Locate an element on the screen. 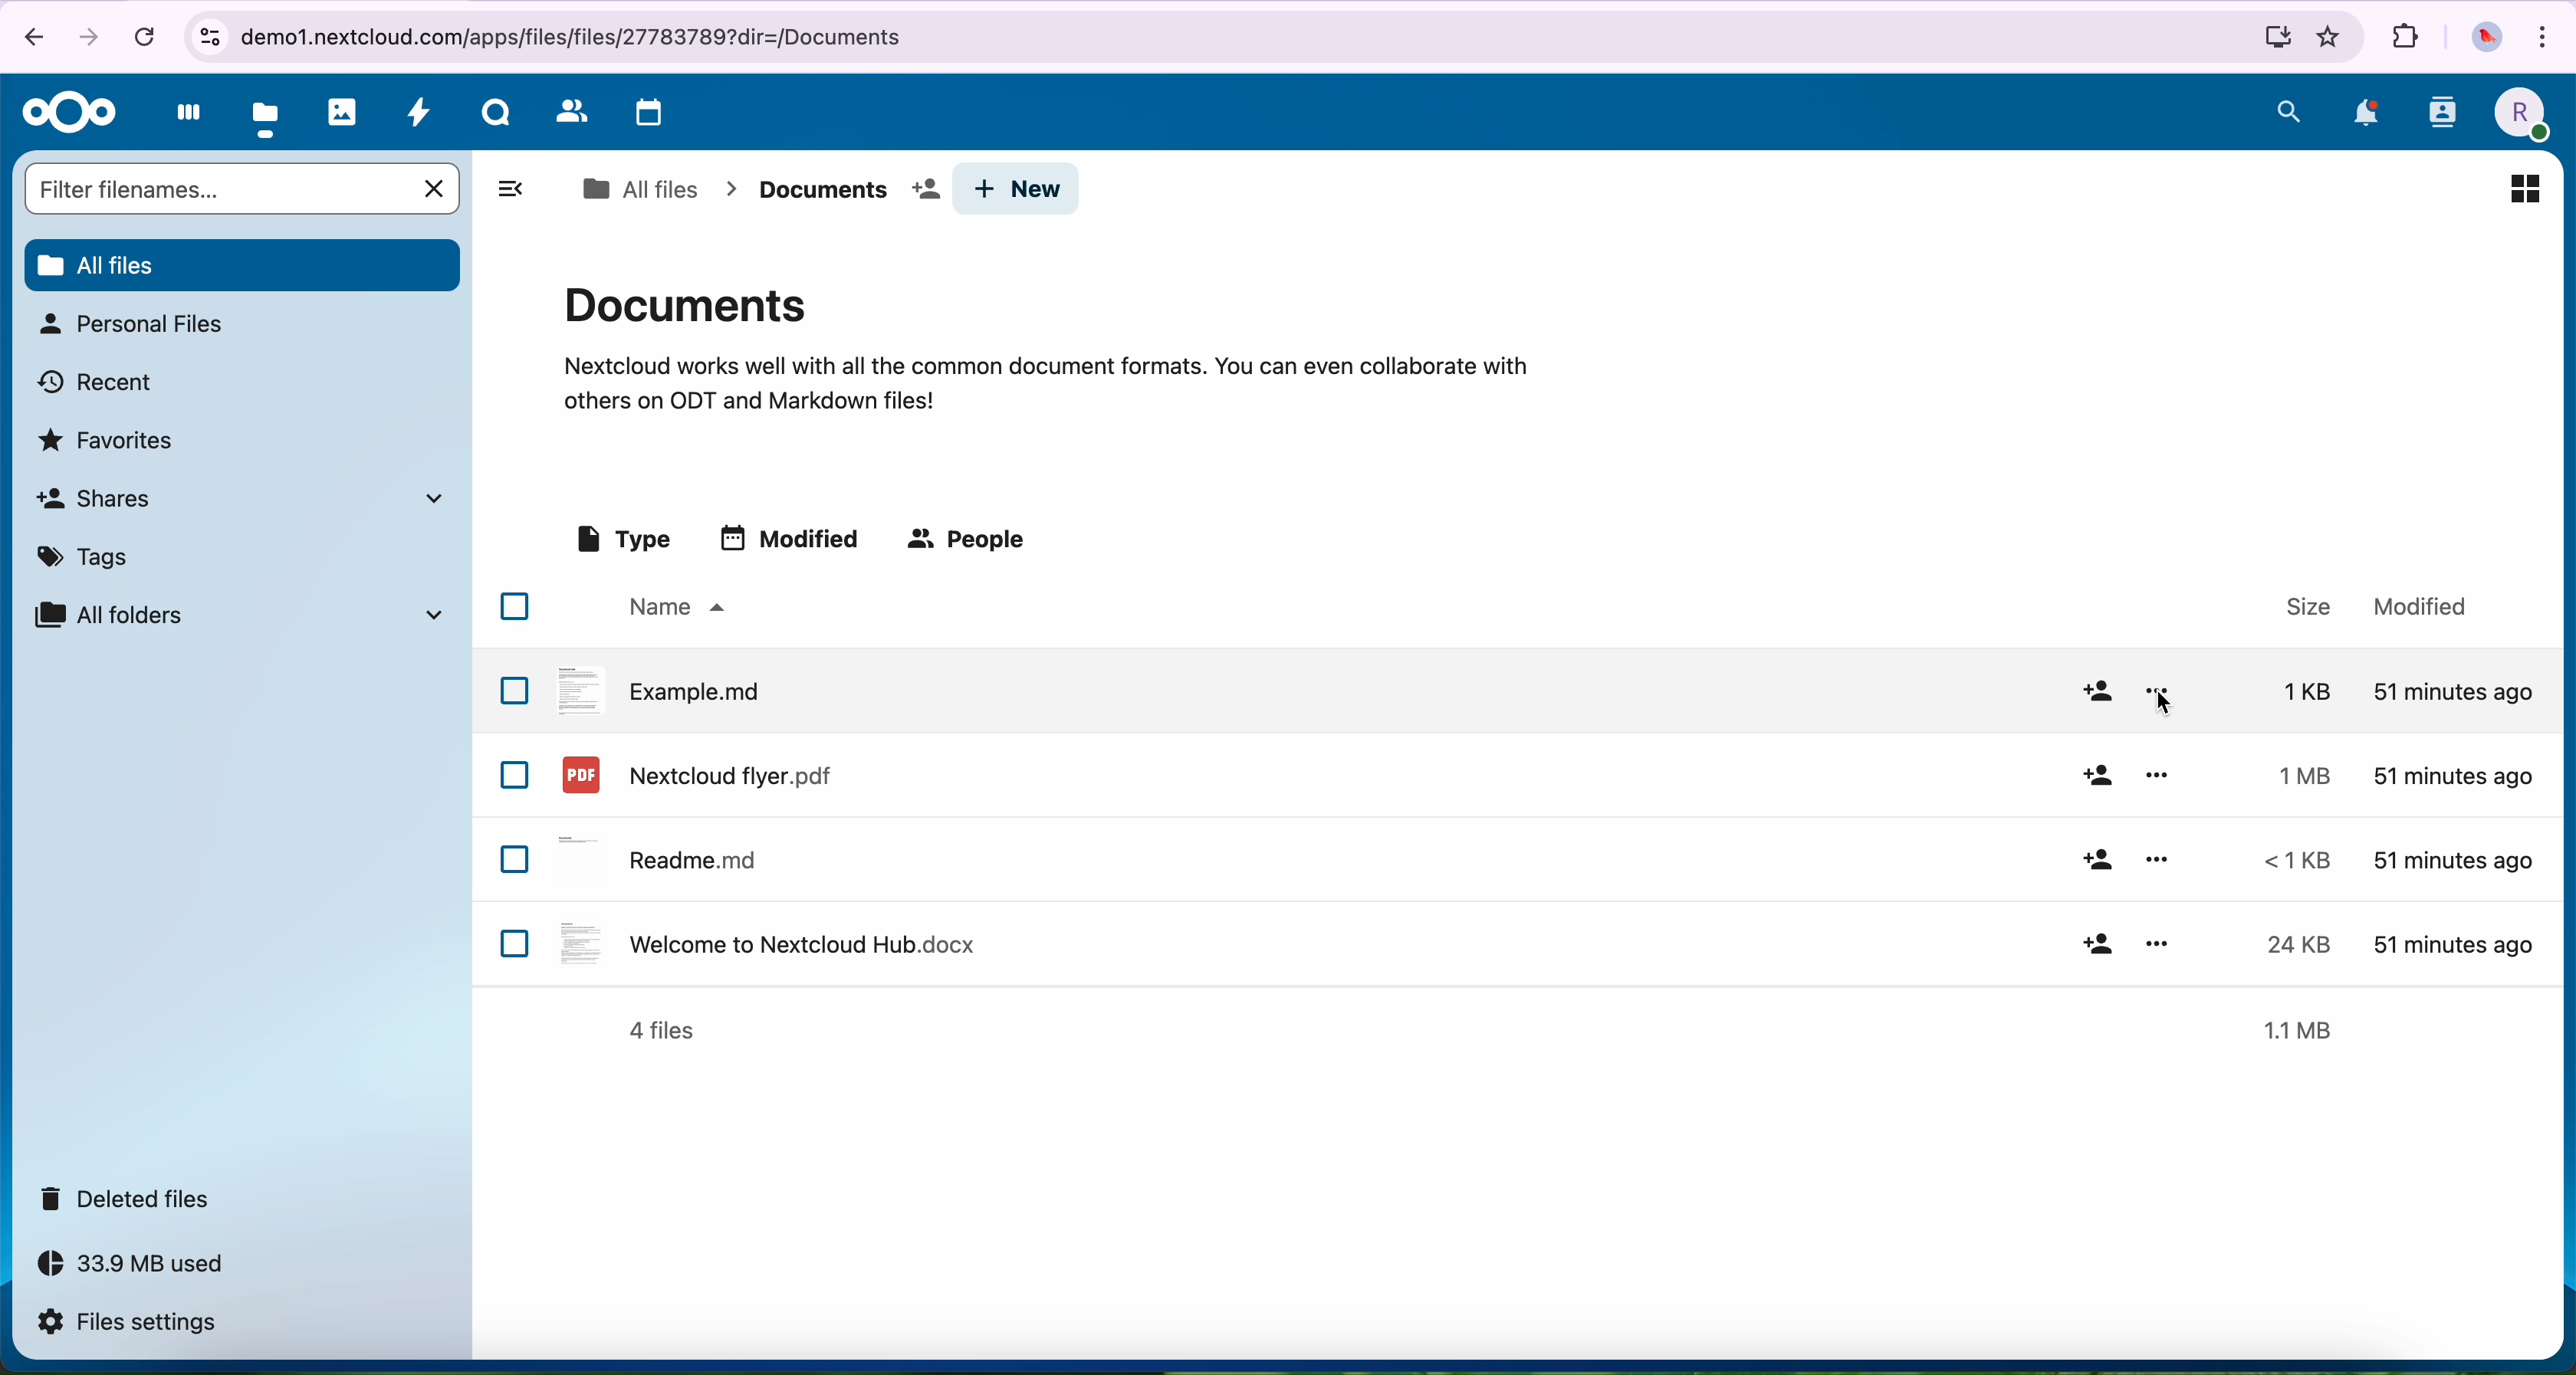 The height and width of the screenshot is (1375, 2576). navigate foward is located at coordinates (93, 34).